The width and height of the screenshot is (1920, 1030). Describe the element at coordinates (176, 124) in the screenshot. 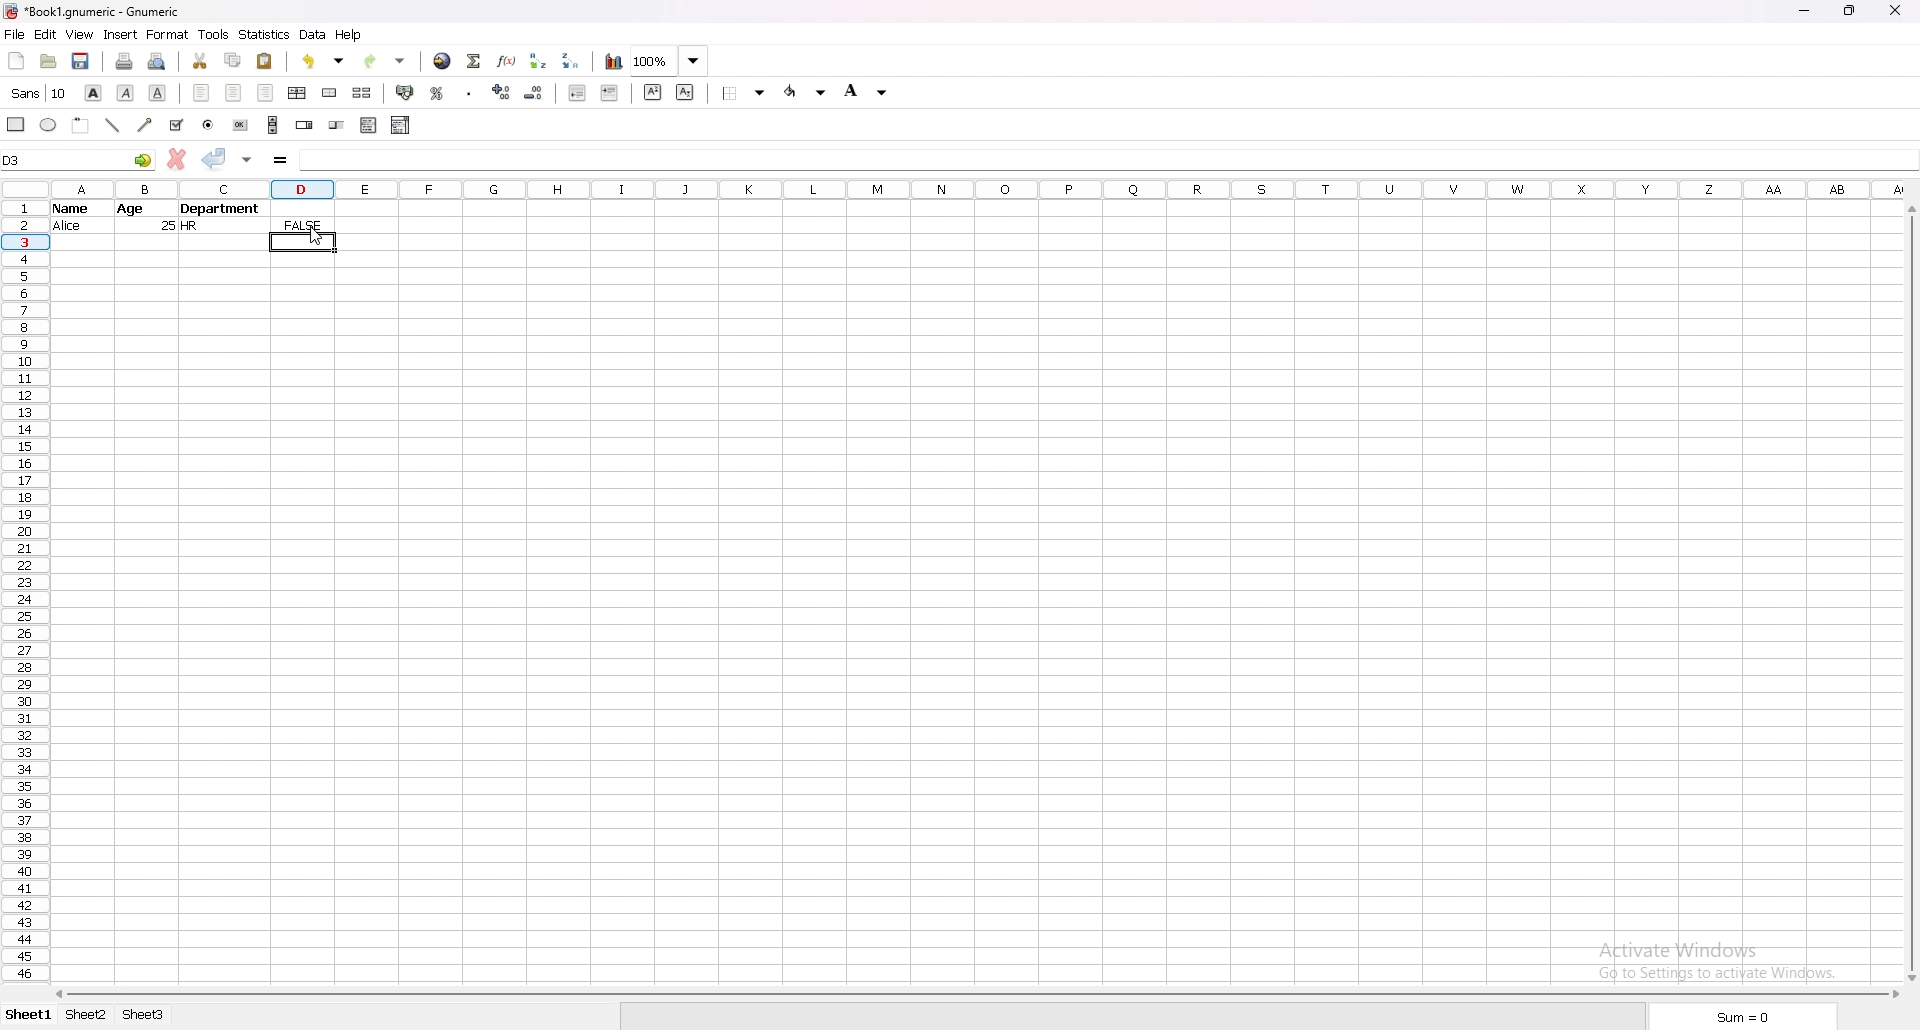

I see `tickbox` at that location.